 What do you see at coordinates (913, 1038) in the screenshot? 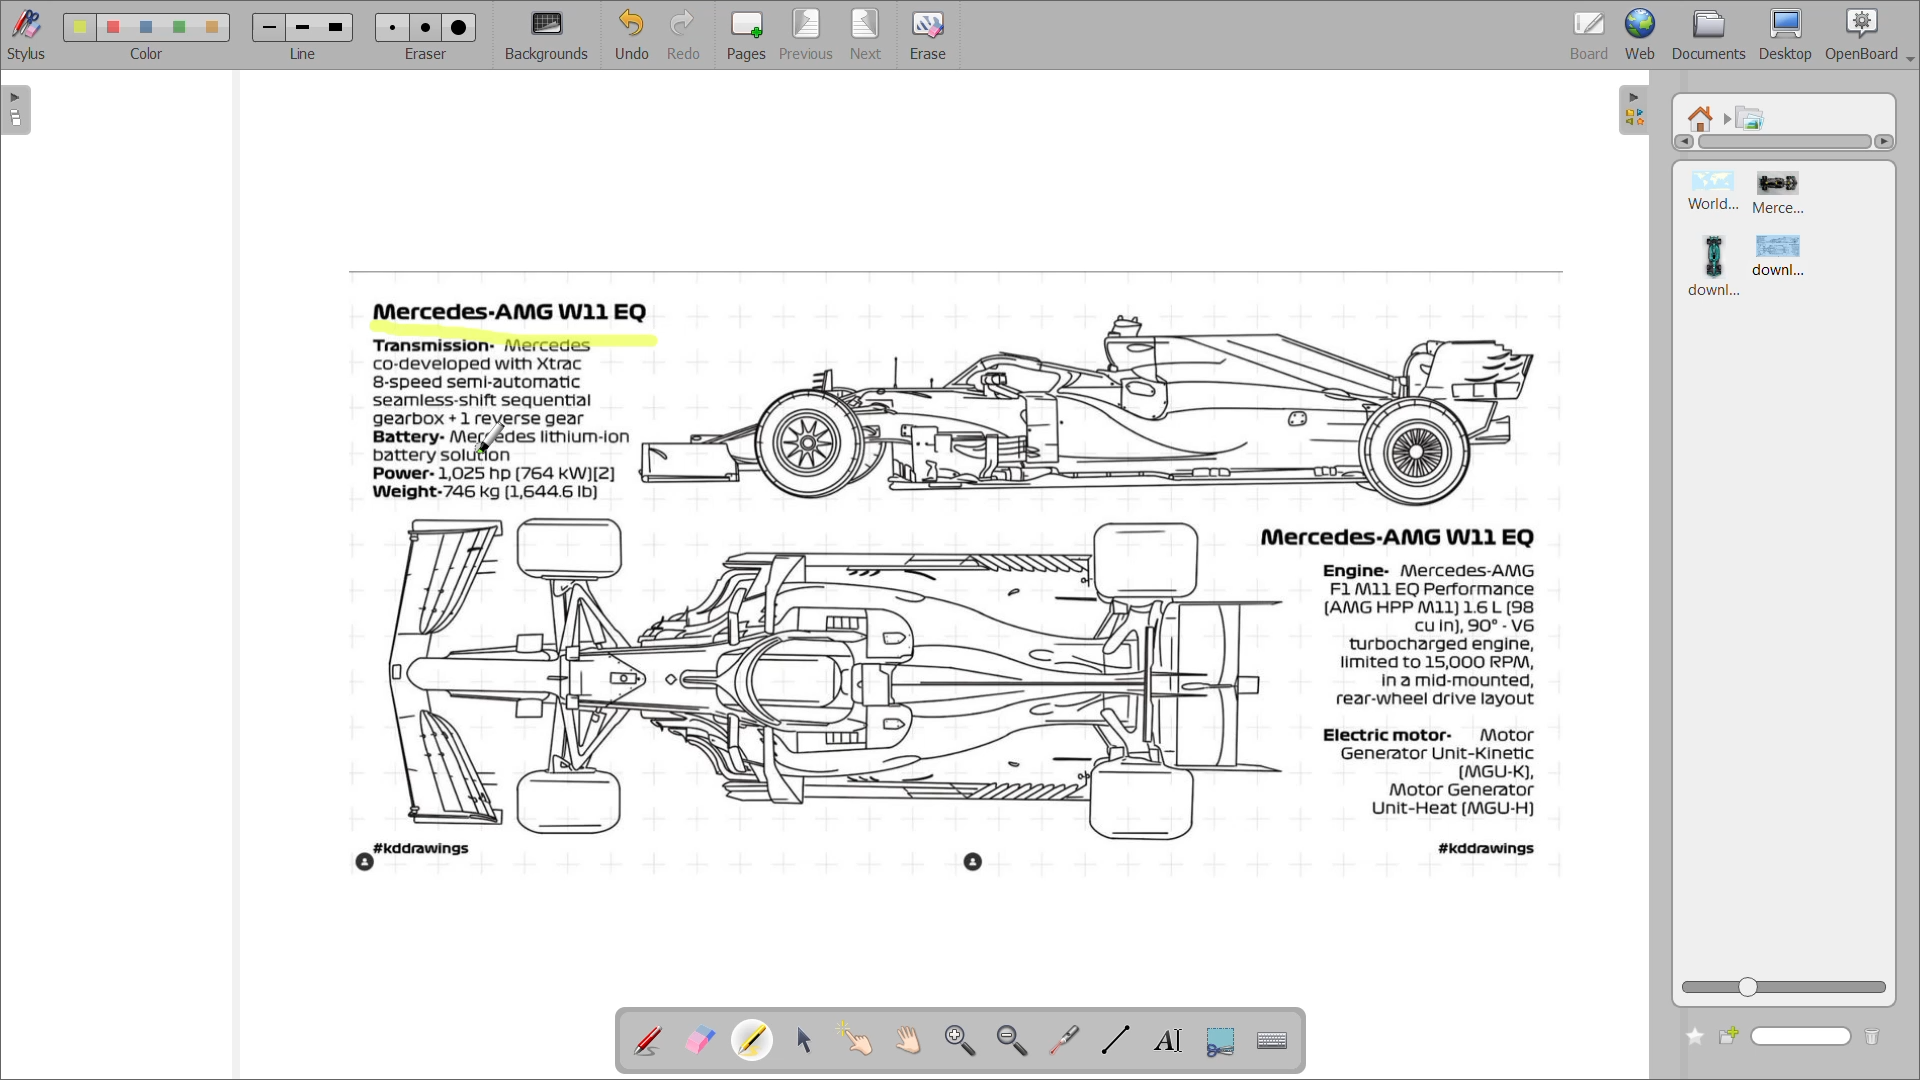
I see `scroll page` at bounding box center [913, 1038].